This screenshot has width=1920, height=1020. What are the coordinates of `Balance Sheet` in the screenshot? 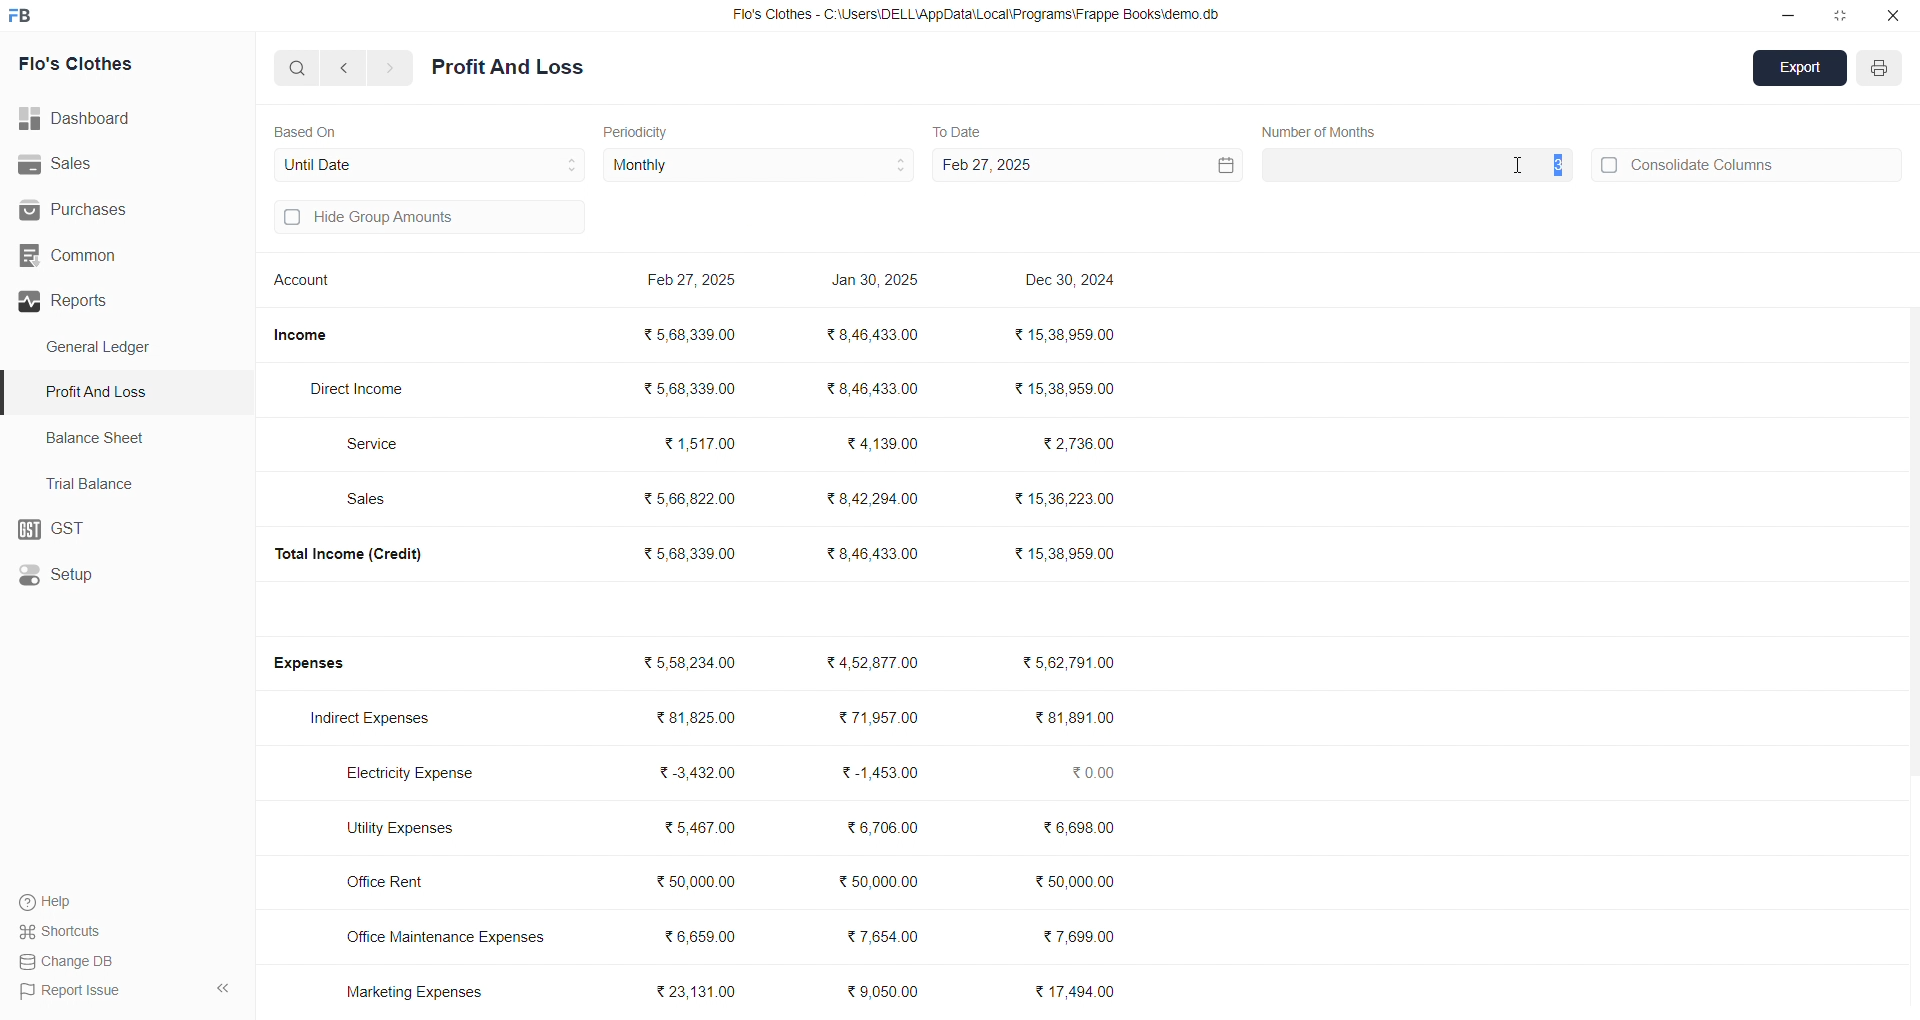 It's located at (98, 436).